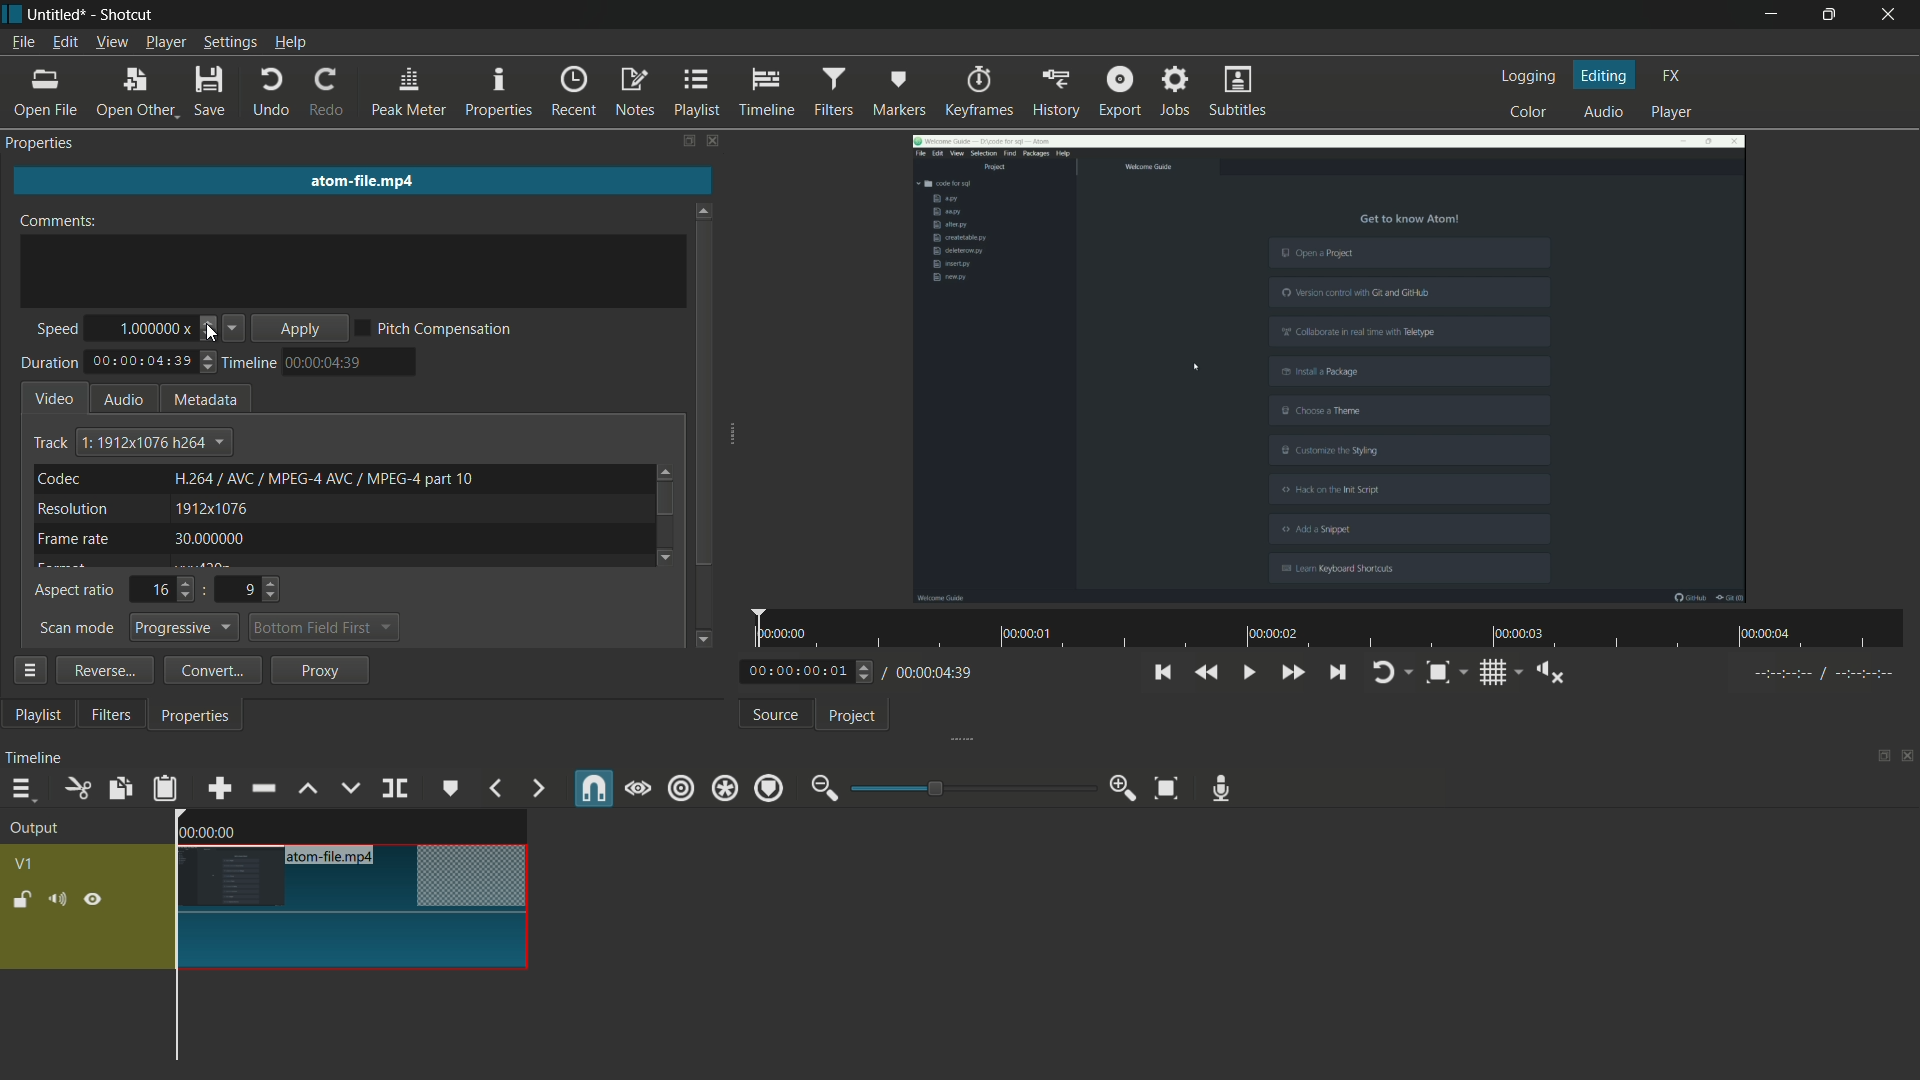  What do you see at coordinates (66, 42) in the screenshot?
I see `edit menu` at bounding box center [66, 42].